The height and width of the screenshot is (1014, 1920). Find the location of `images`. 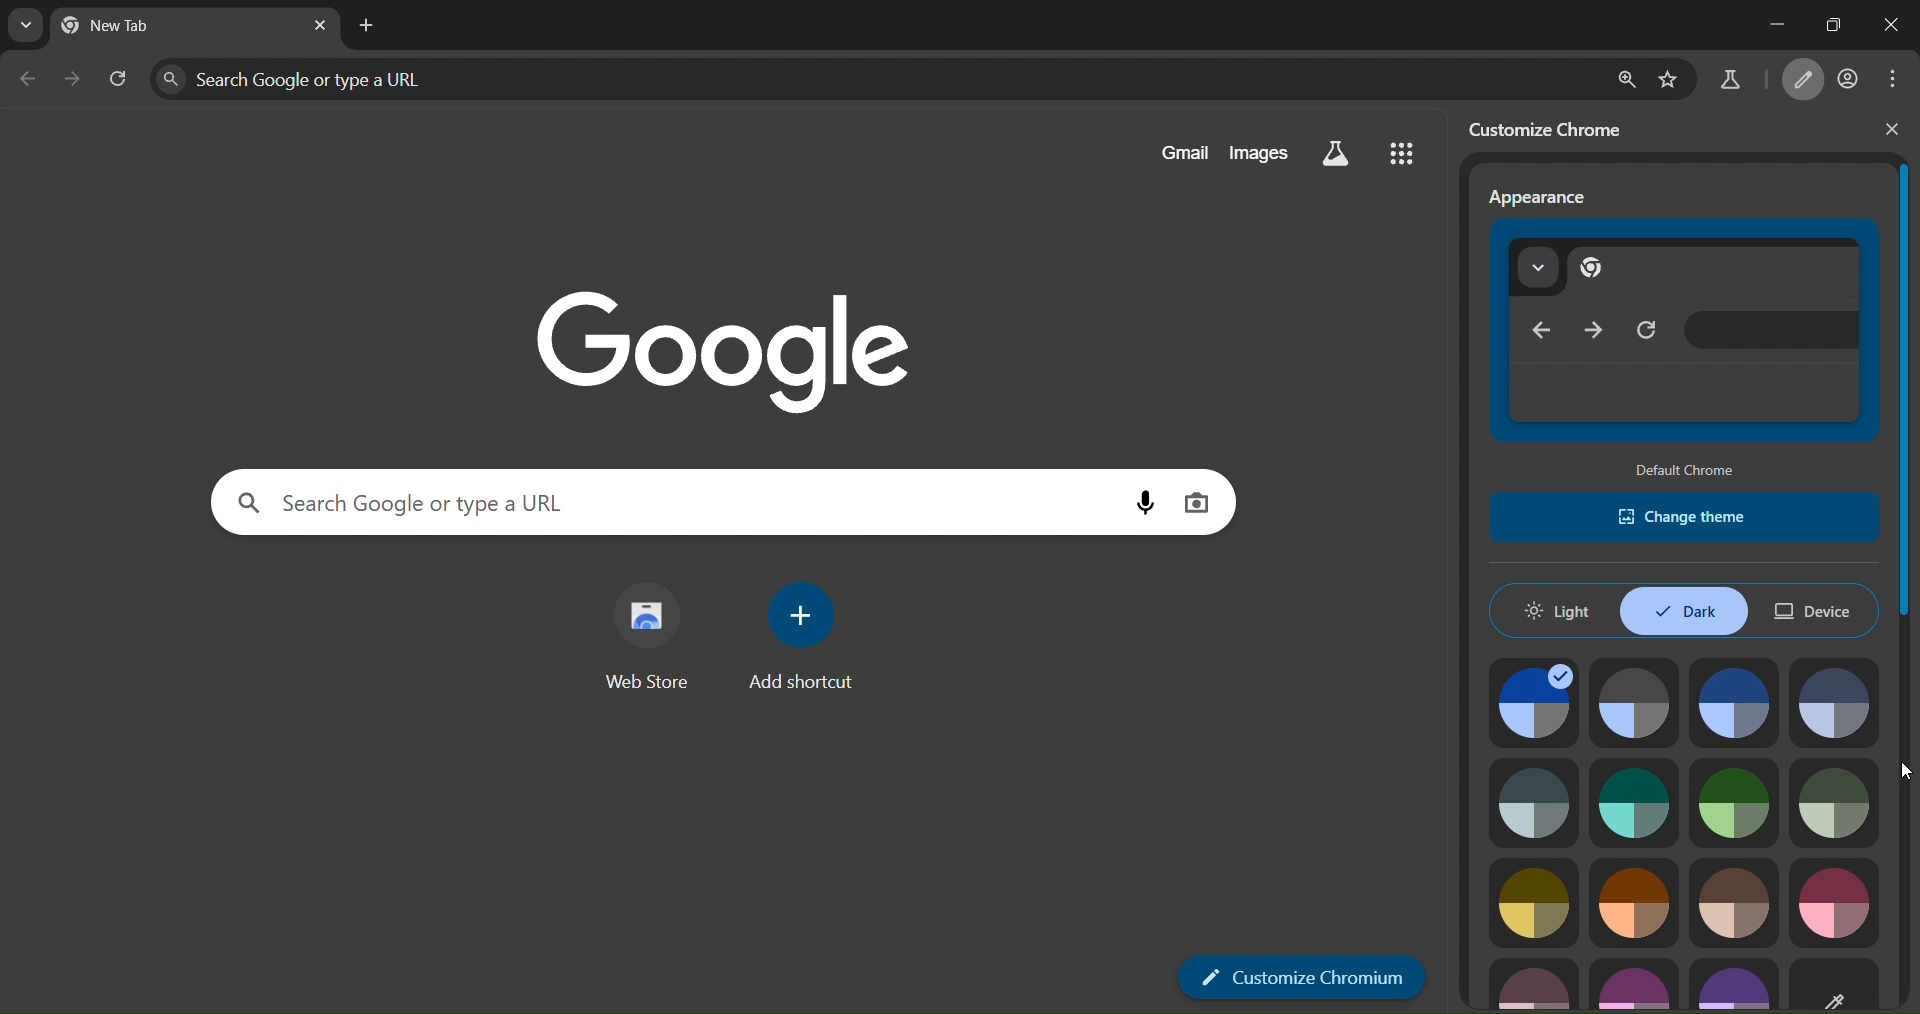

images is located at coordinates (1264, 152).